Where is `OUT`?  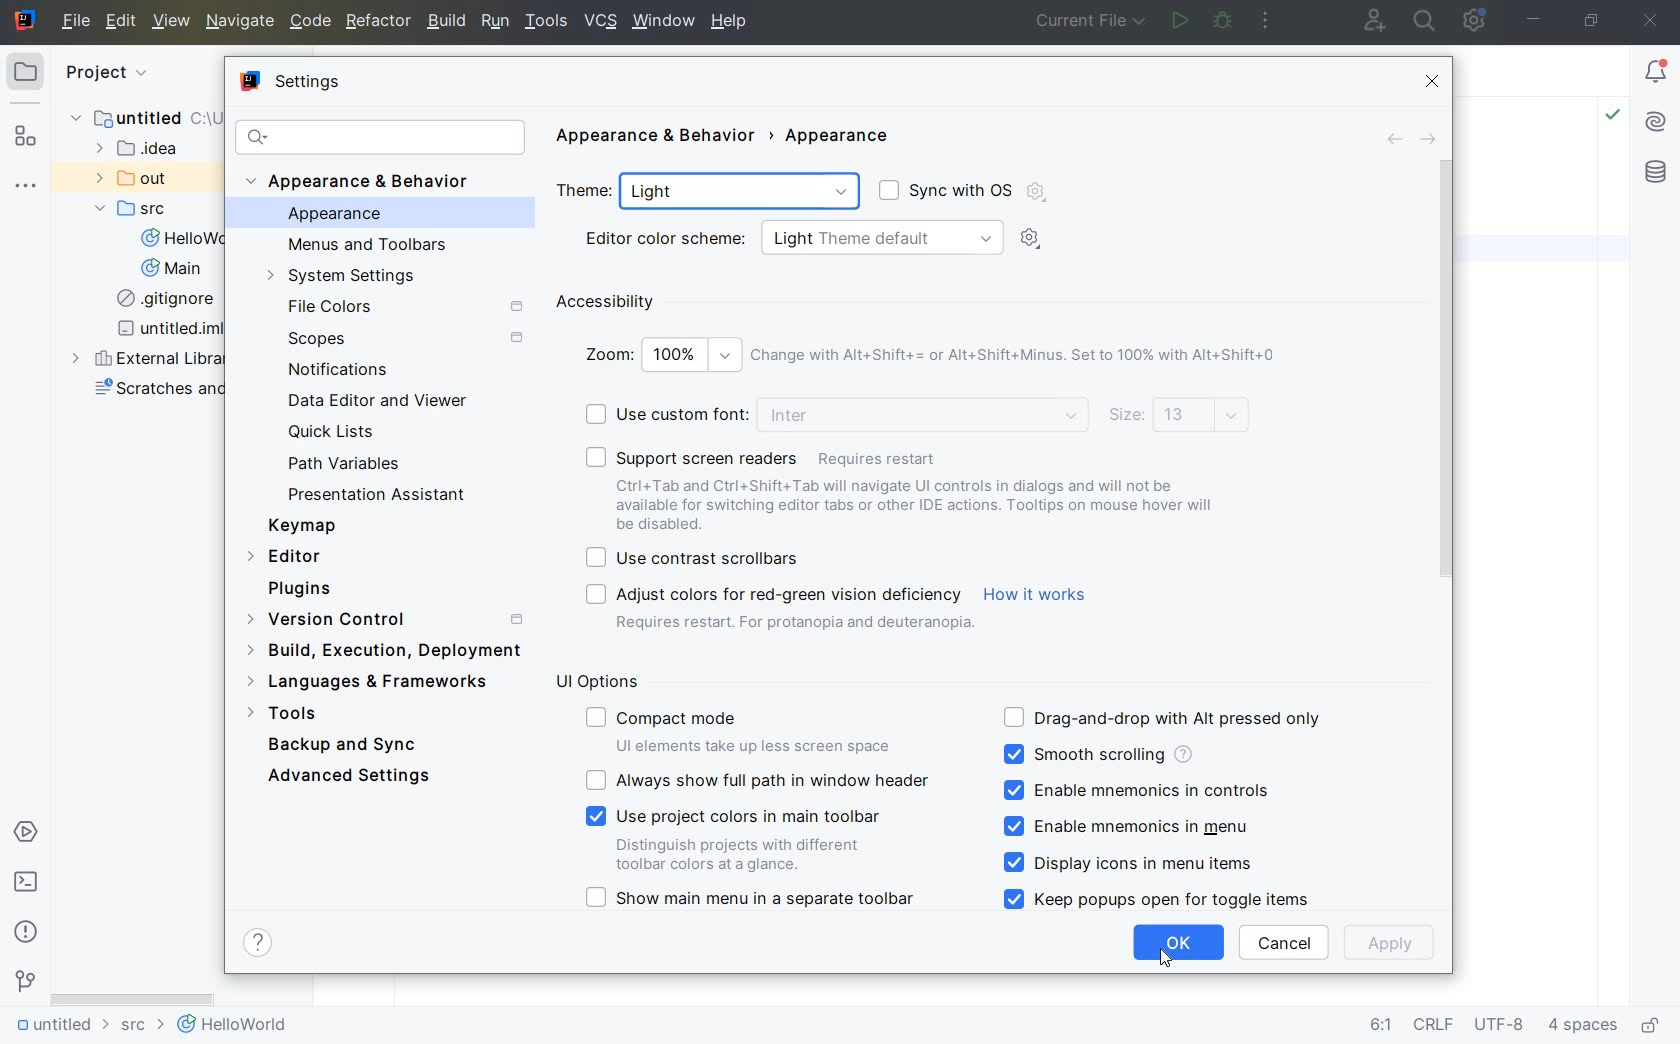 OUT is located at coordinates (138, 179).